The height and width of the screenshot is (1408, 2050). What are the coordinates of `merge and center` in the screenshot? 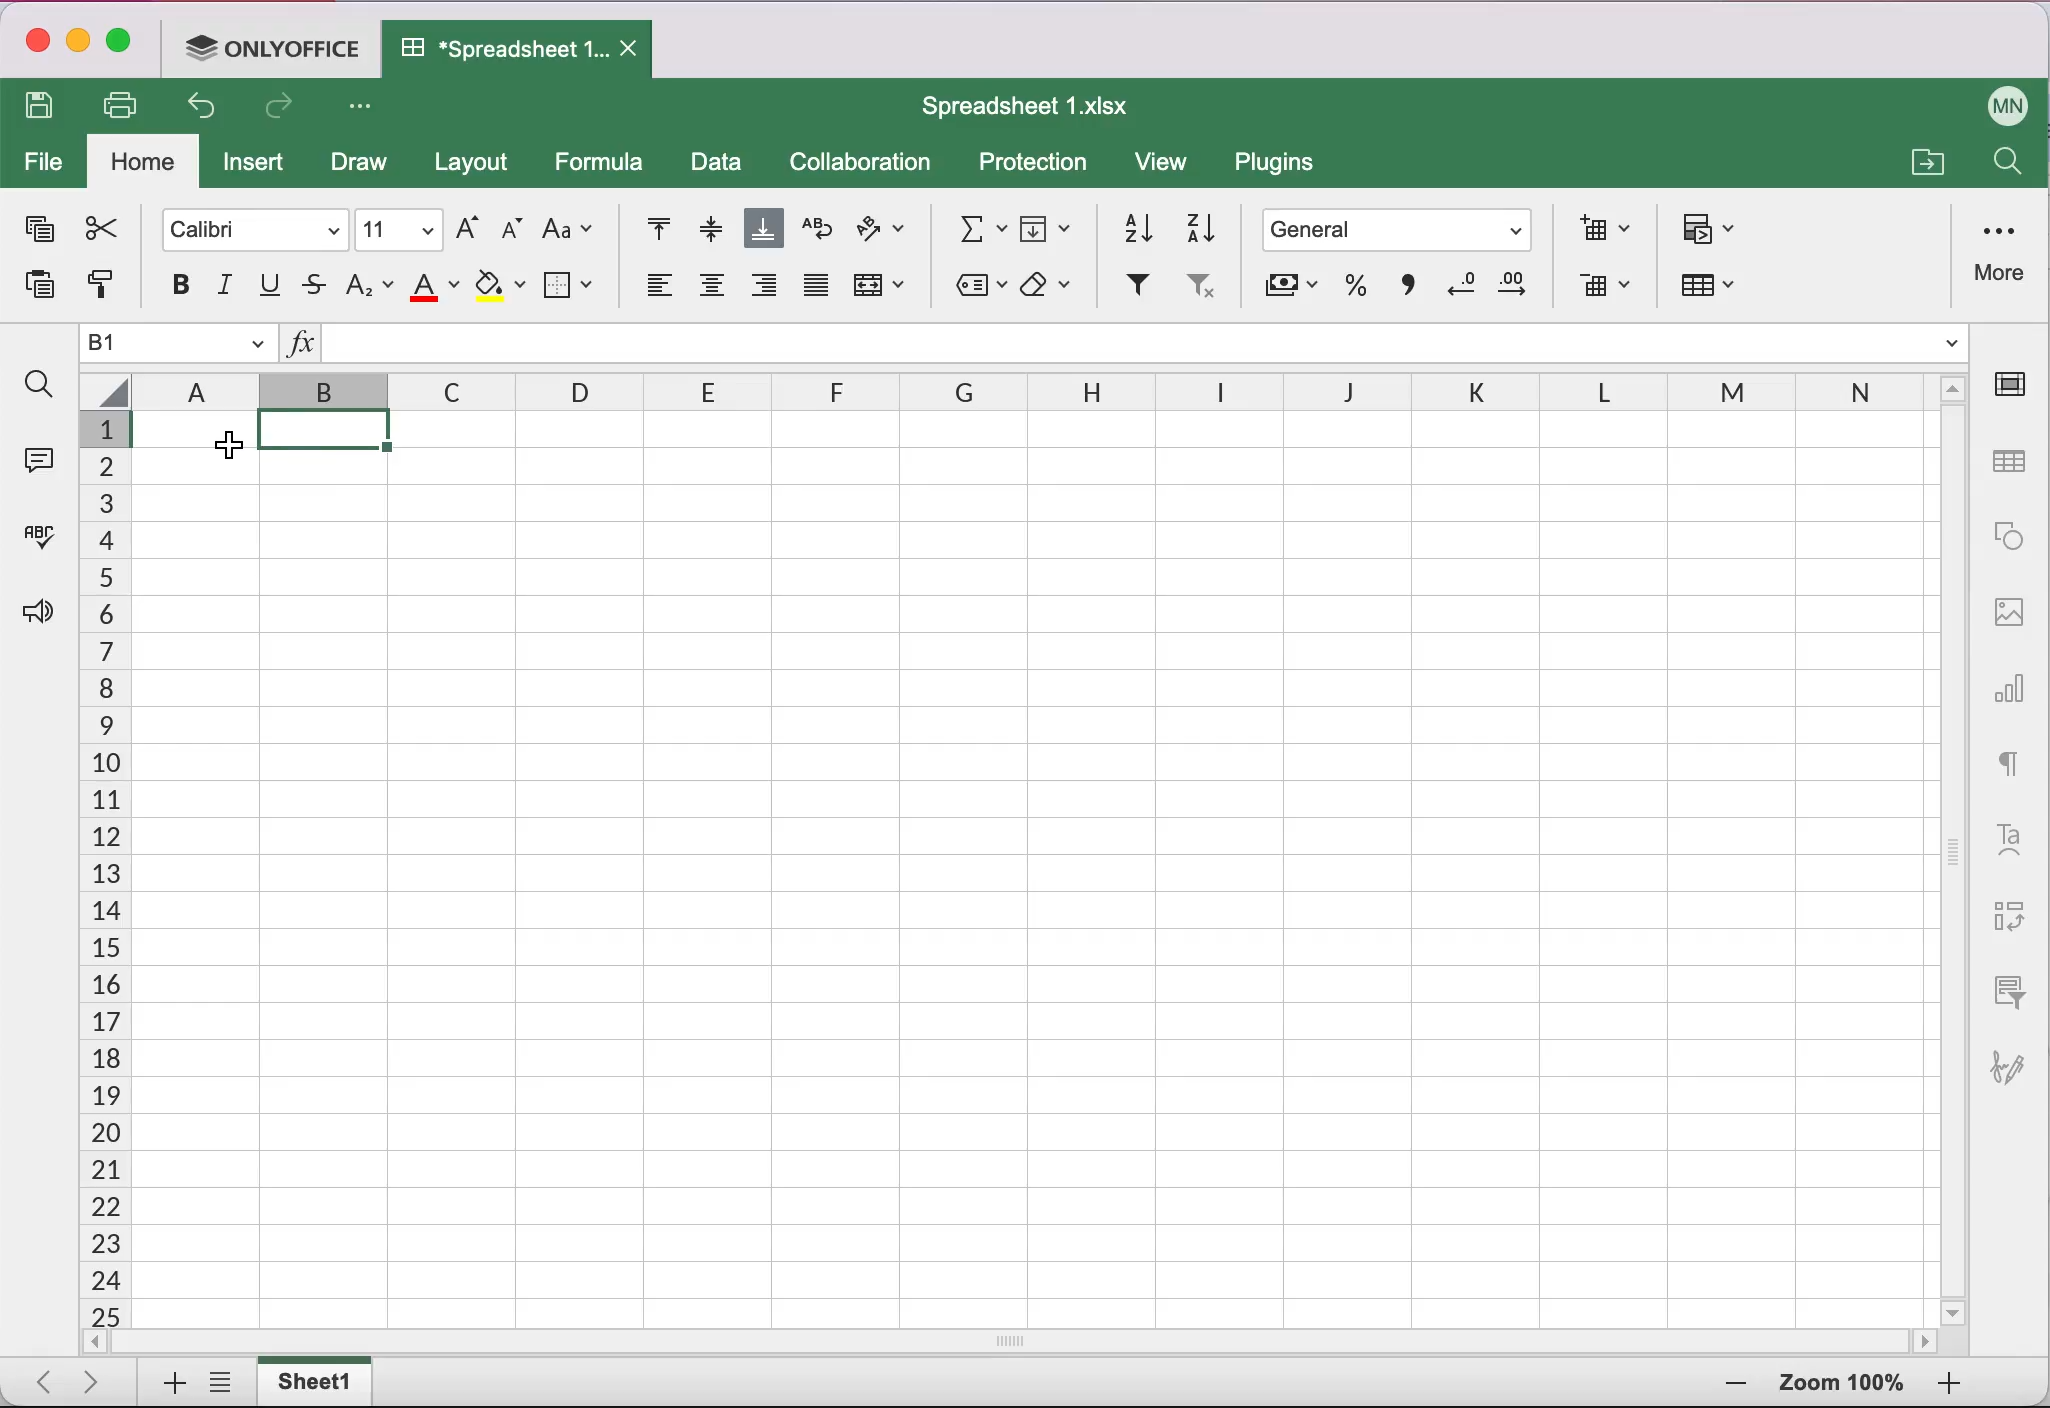 It's located at (883, 291).